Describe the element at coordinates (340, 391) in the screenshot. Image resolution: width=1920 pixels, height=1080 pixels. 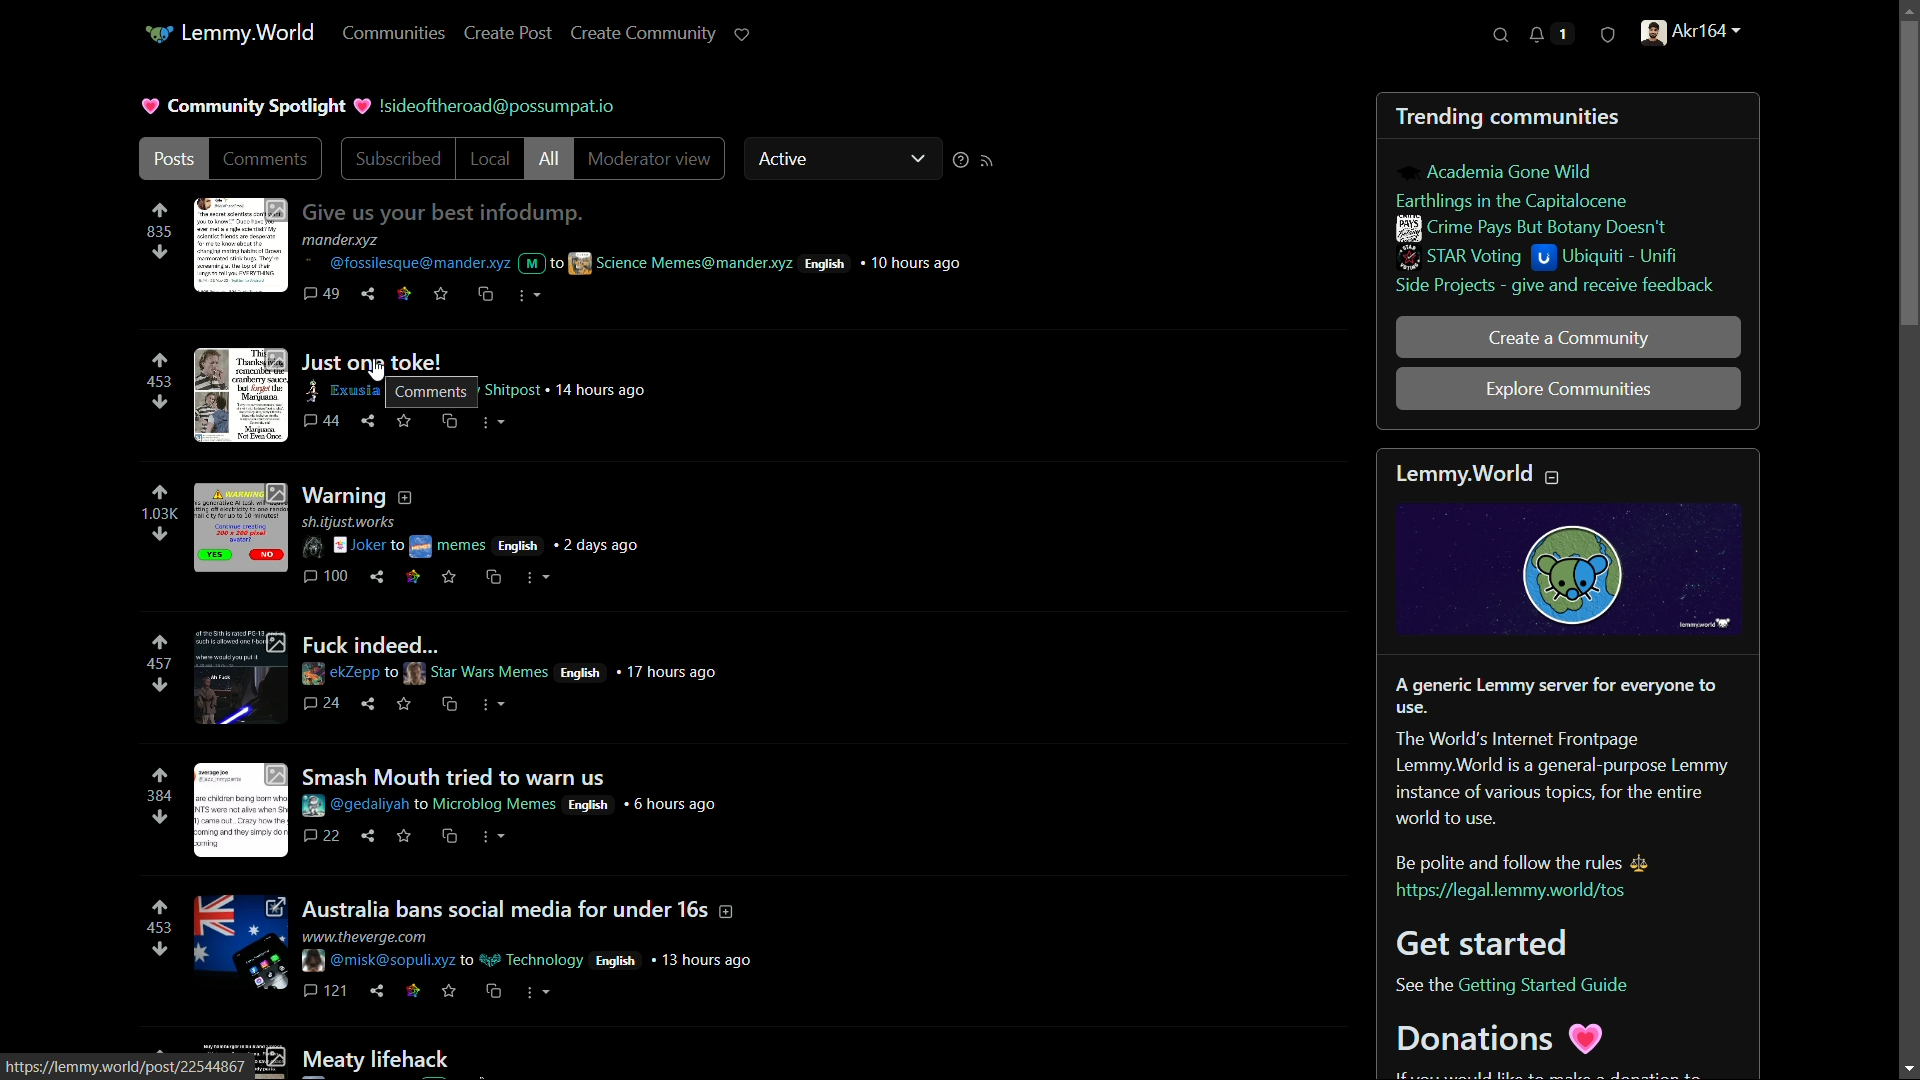
I see `Exusia` at that location.